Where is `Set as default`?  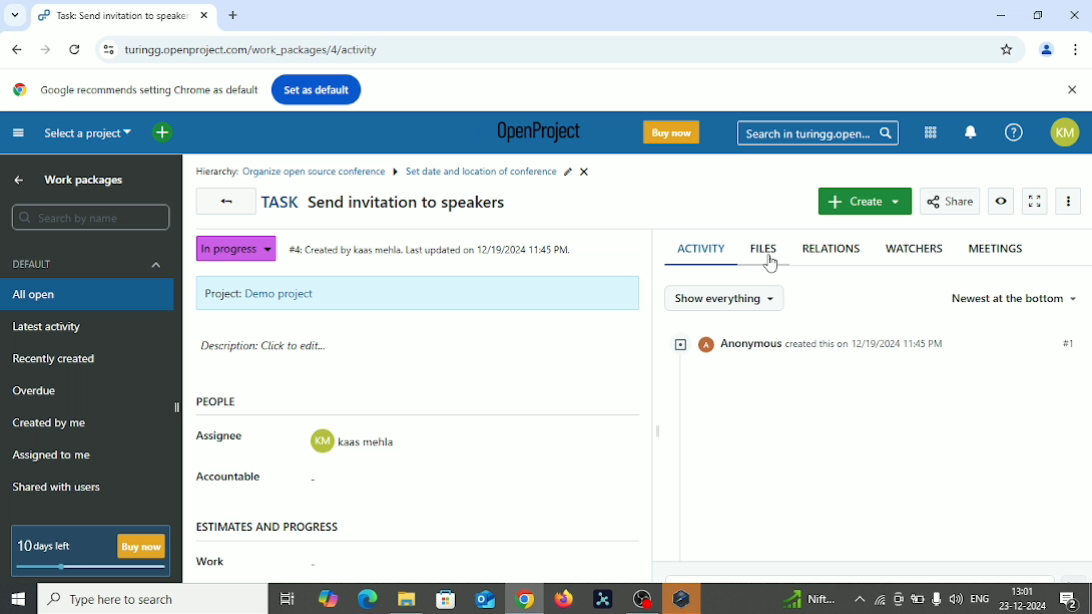 Set as default is located at coordinates (316, 89).